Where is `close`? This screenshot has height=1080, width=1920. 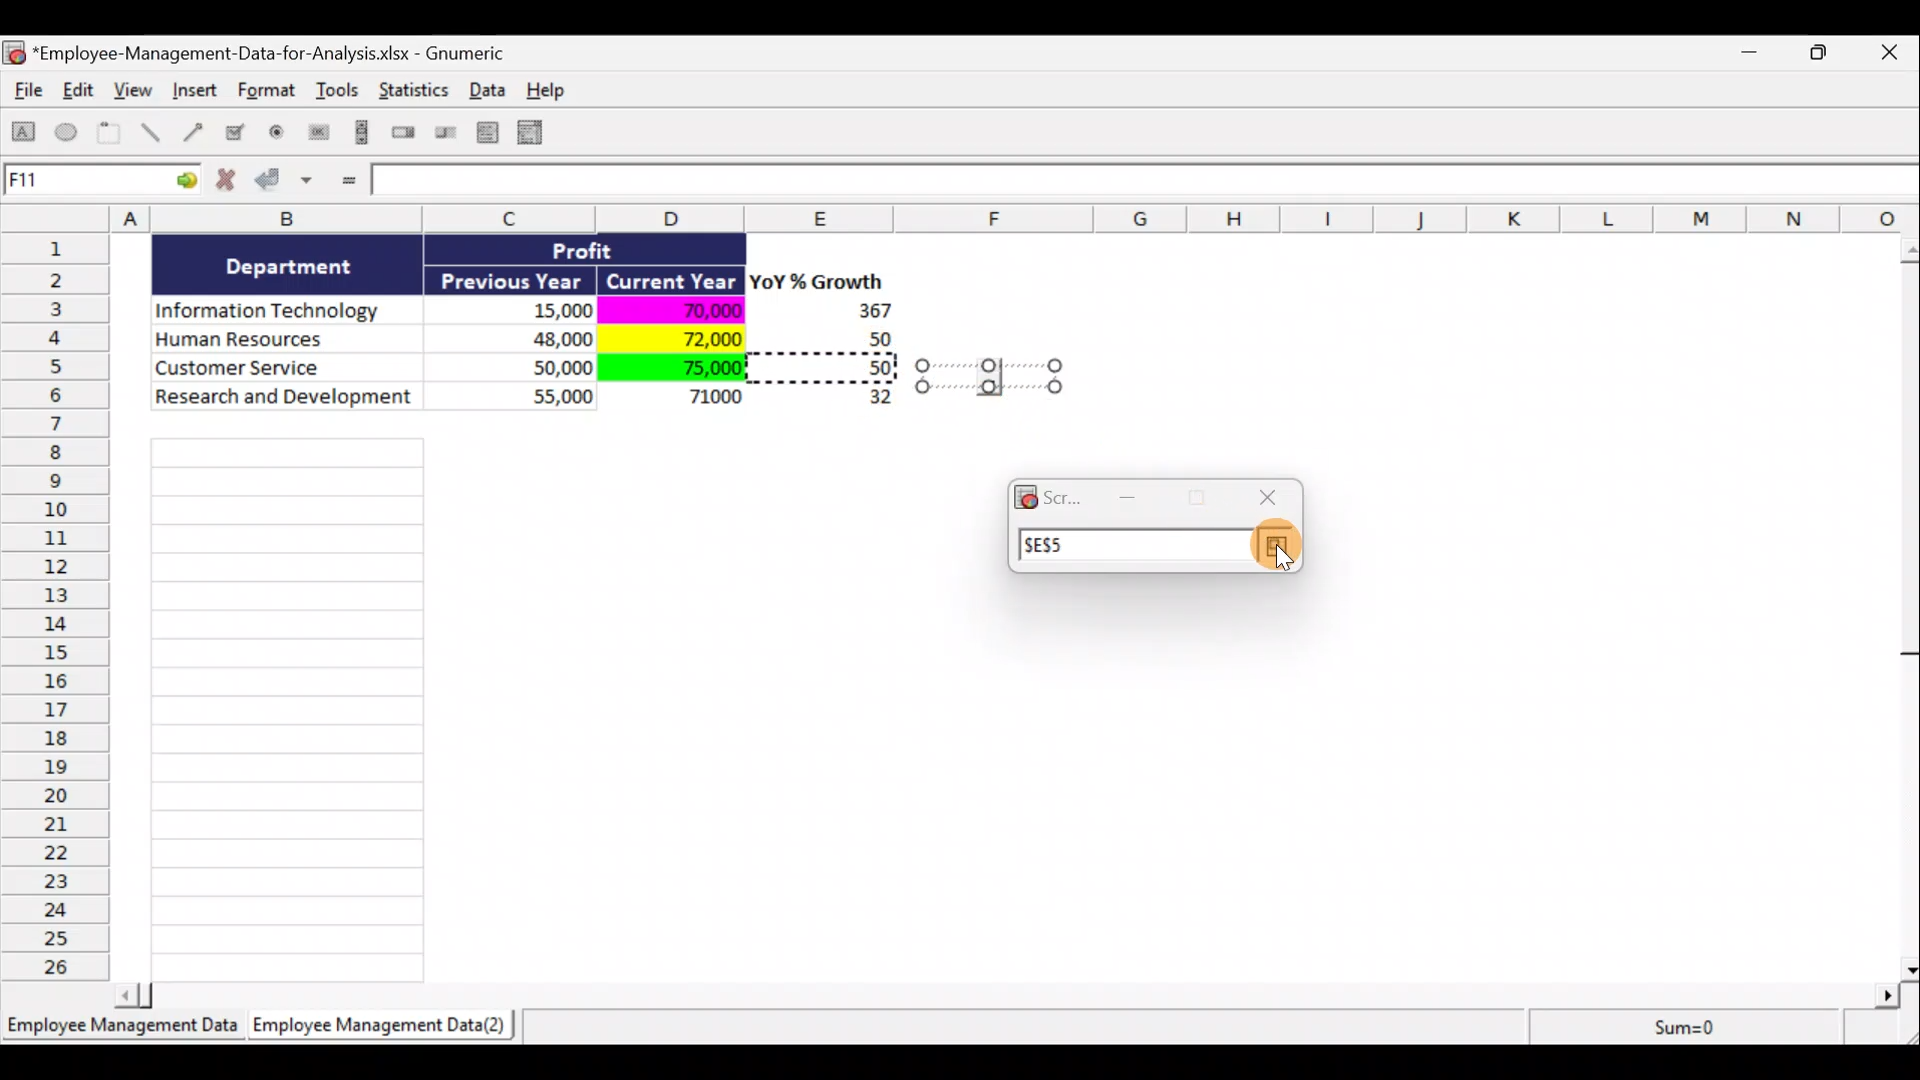 close is located at coordinates (1269, 498).